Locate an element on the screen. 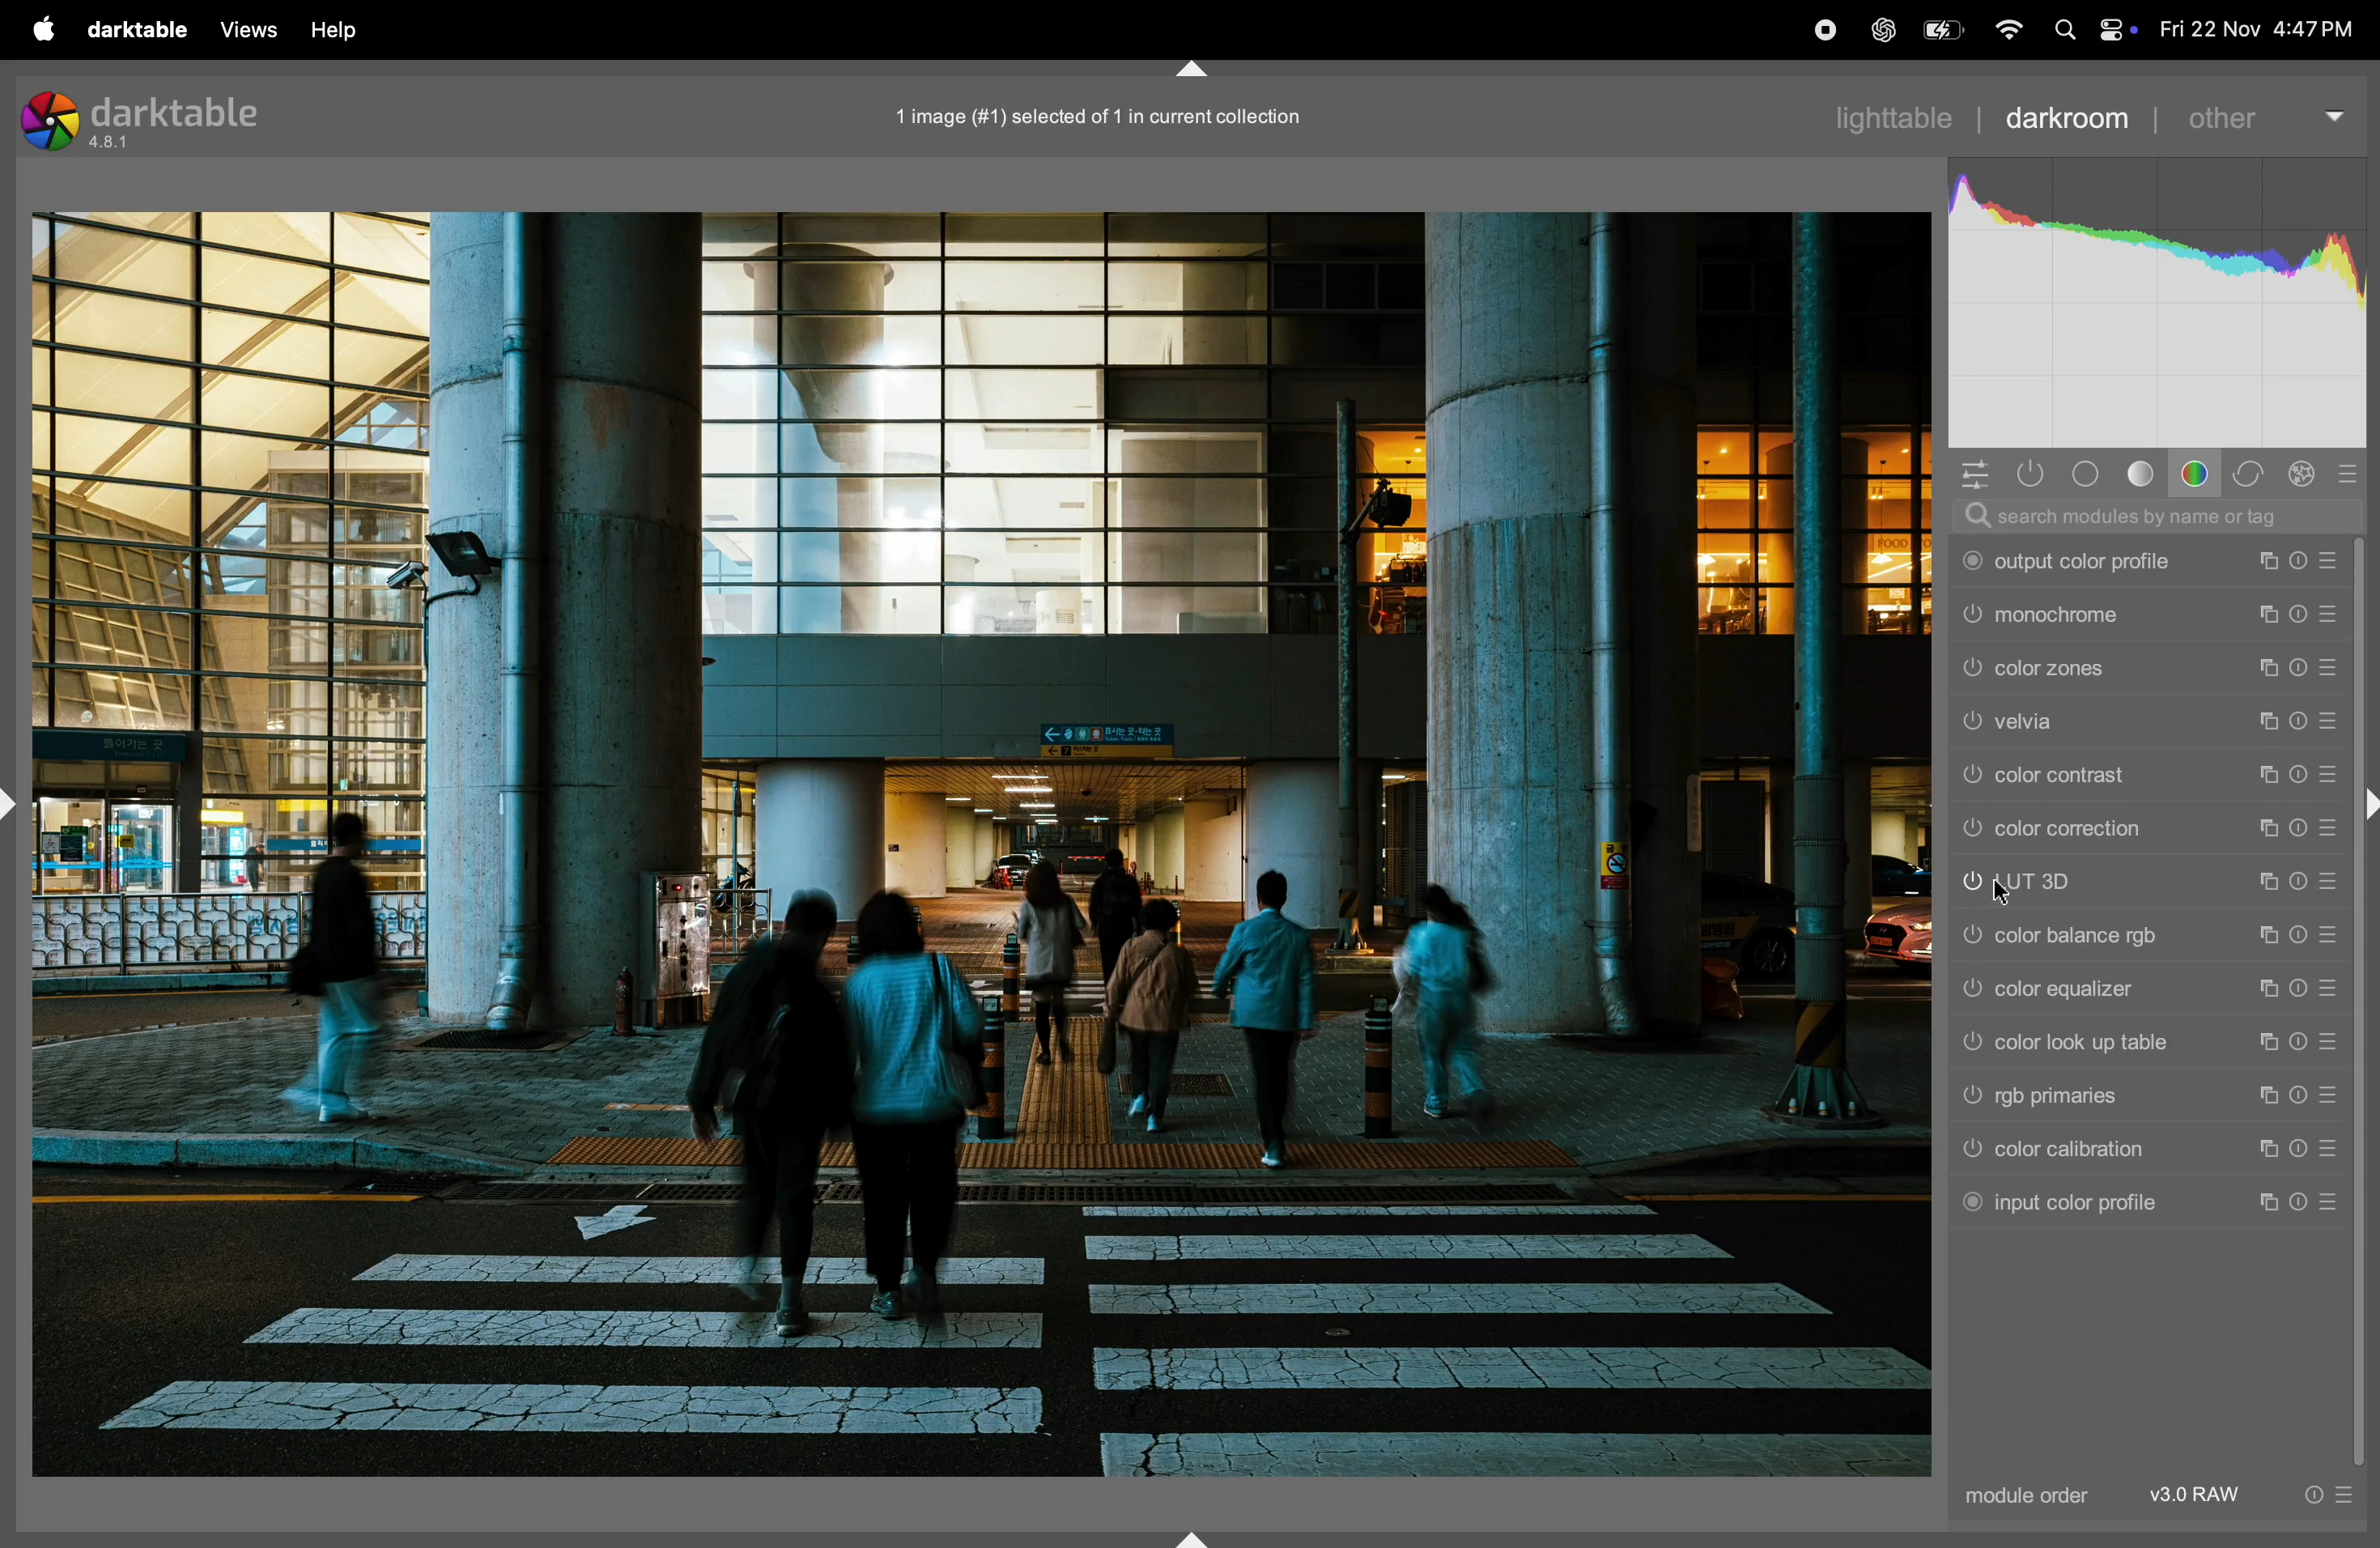  reset is located at coordinates (2300, 886).